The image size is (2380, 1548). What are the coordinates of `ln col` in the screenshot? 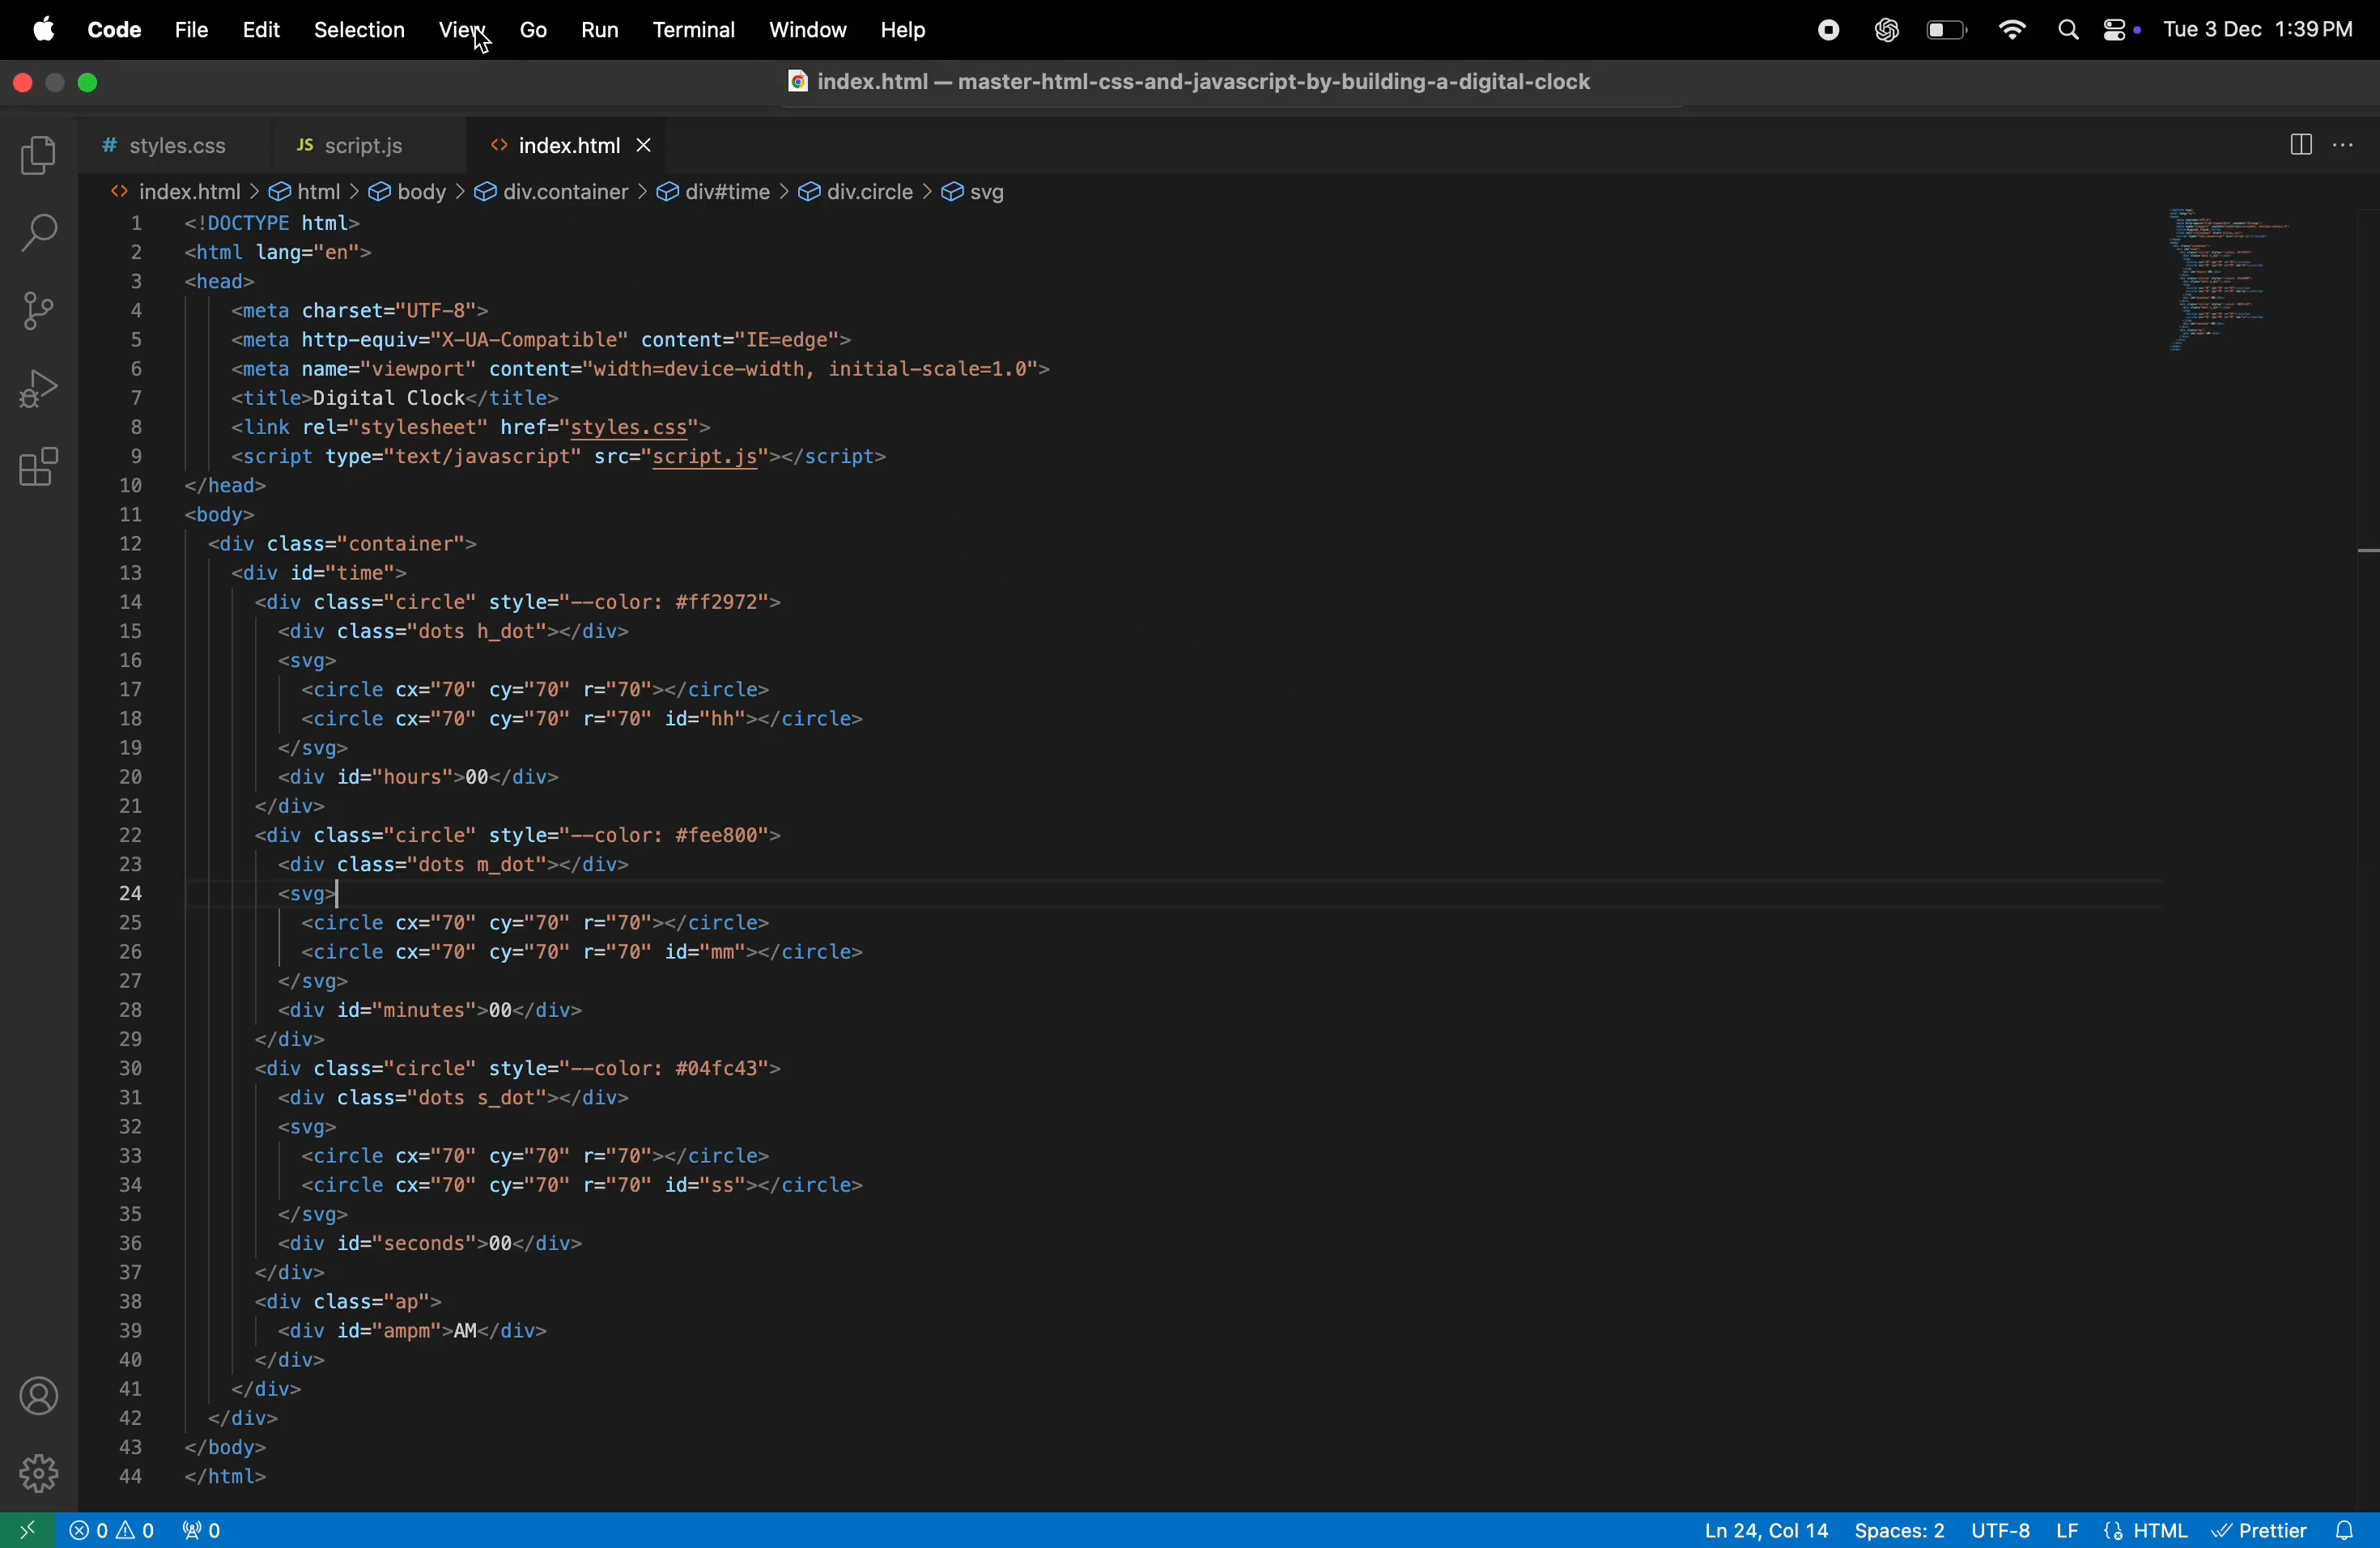 It's located at (1753, 1531).